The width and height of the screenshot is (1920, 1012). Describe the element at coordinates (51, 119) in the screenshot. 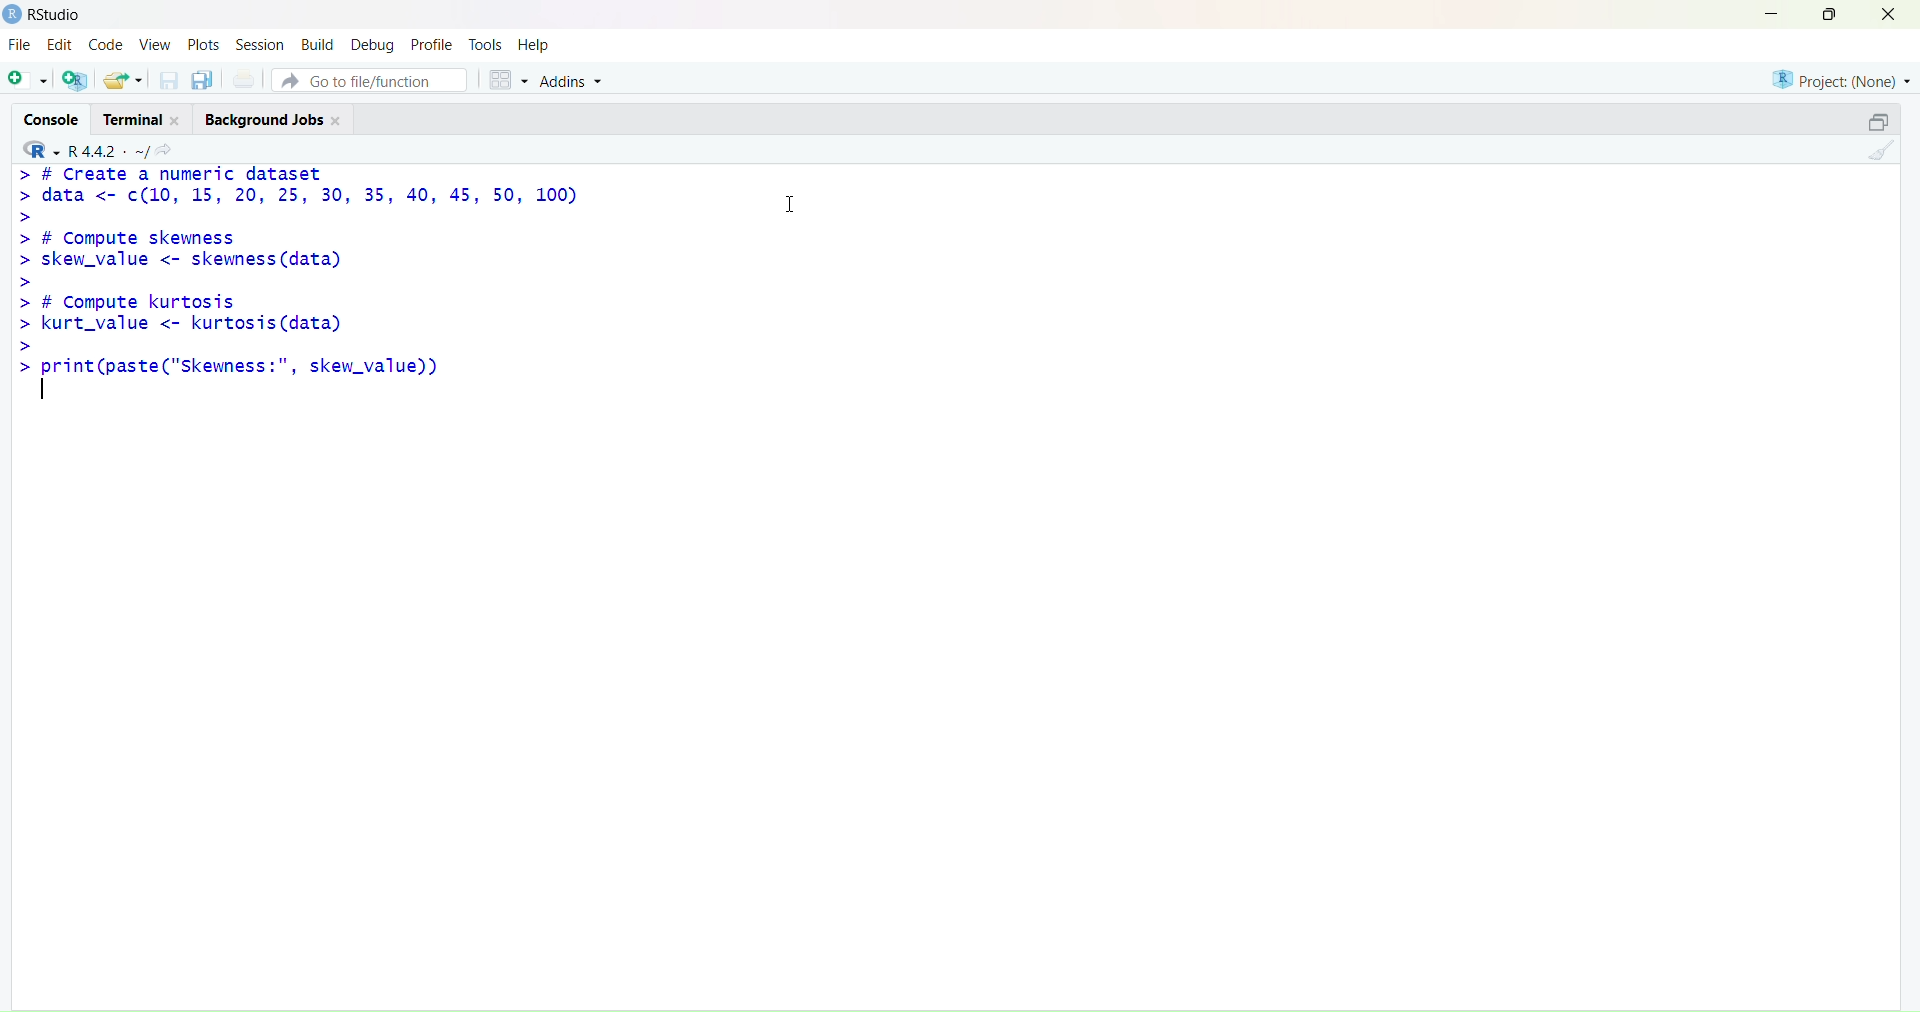

I see `Console` at that location.